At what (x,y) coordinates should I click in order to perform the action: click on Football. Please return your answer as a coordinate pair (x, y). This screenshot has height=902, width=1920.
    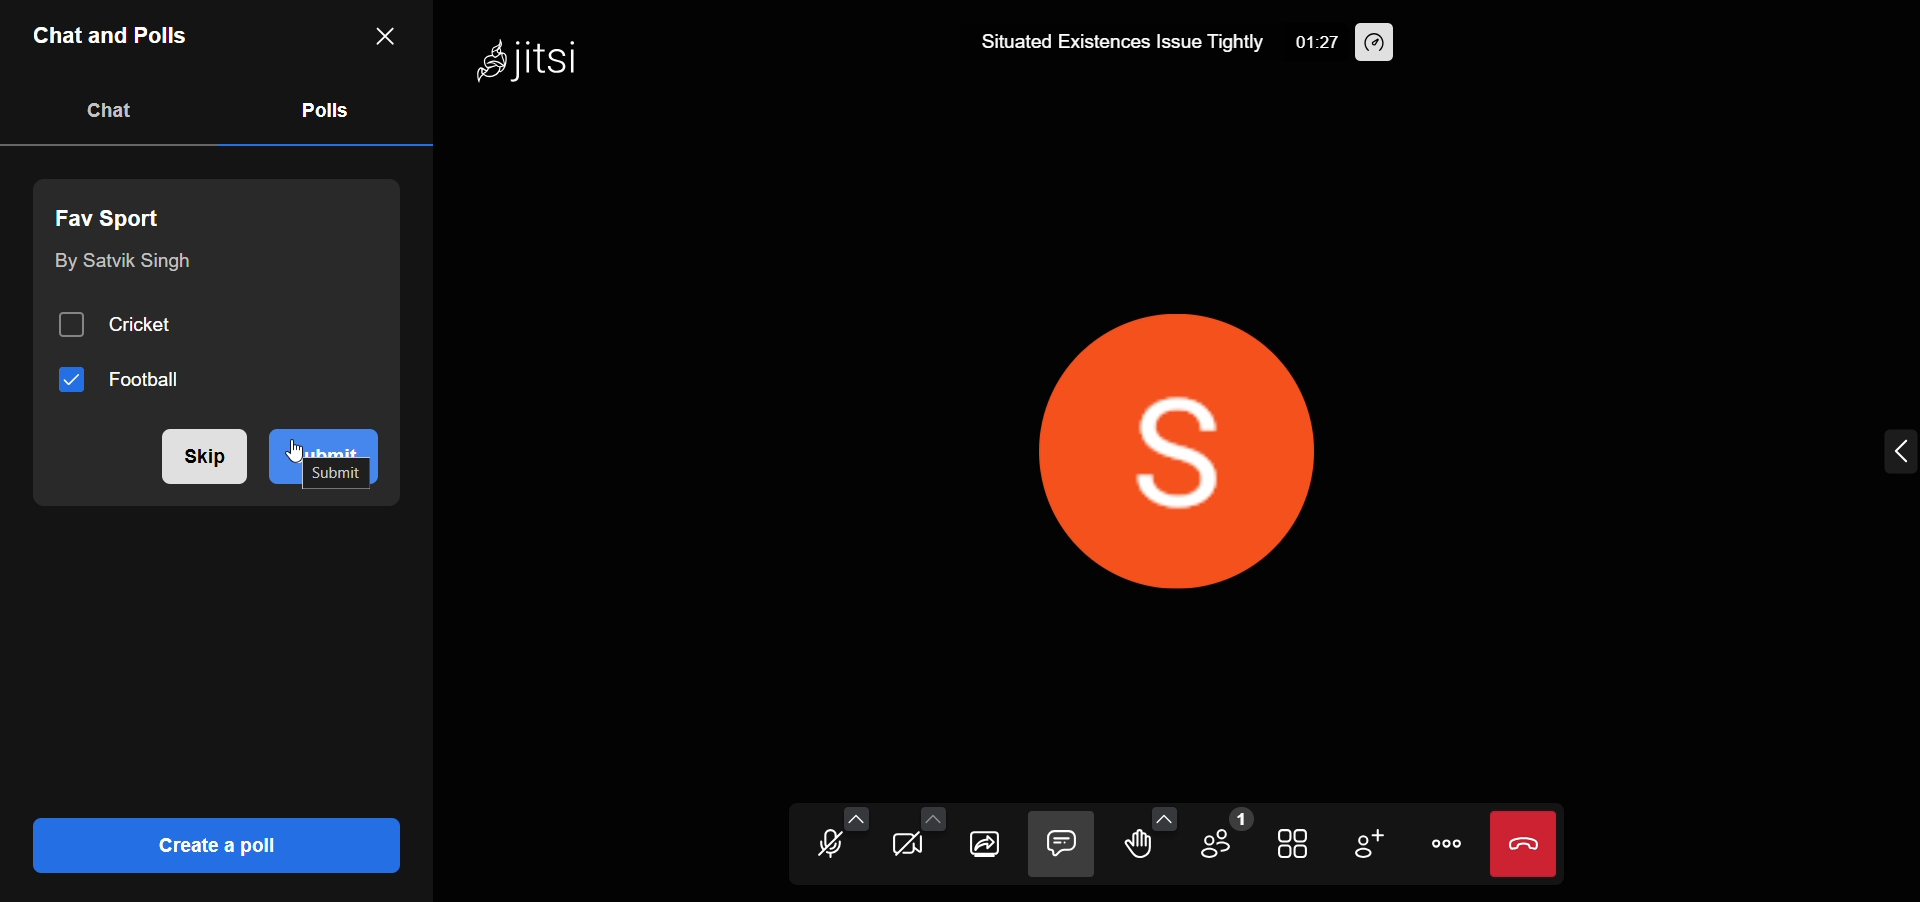
    Looking at the image, I should click on (121, 378).